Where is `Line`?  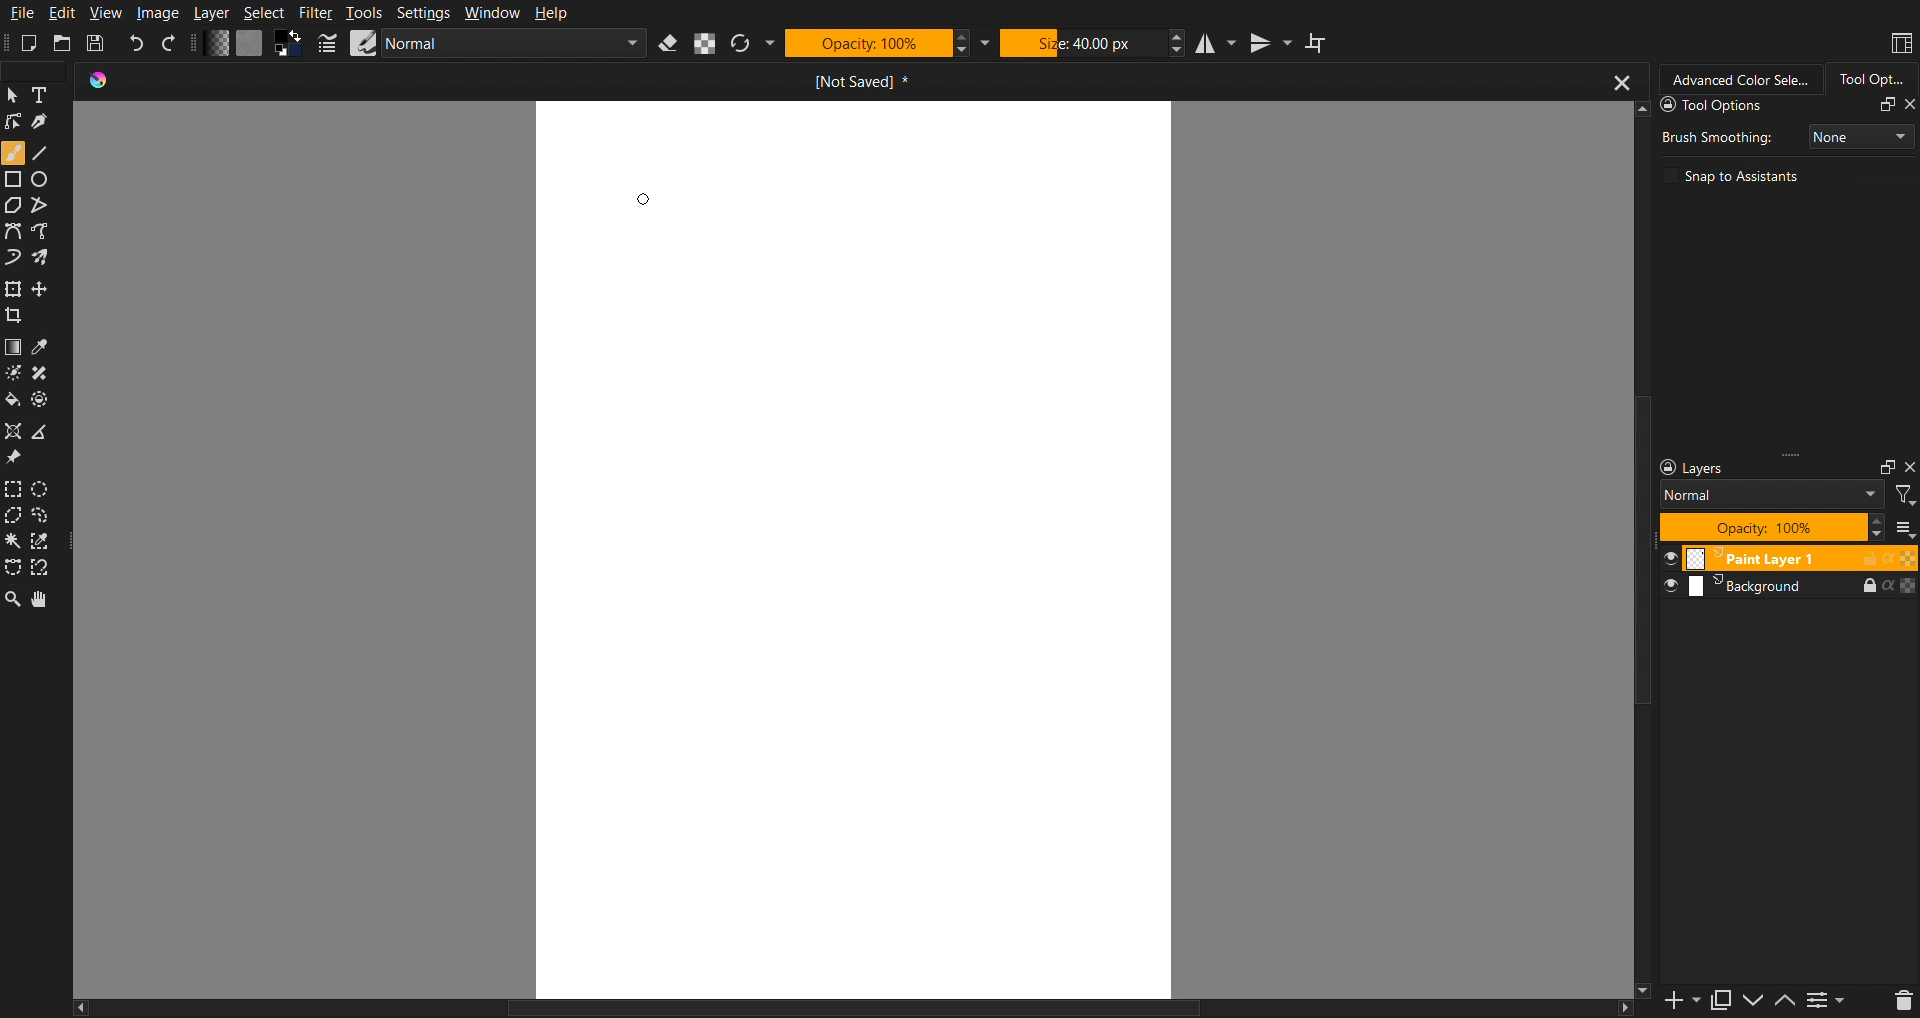 Line is located at coordinates (49, 153).